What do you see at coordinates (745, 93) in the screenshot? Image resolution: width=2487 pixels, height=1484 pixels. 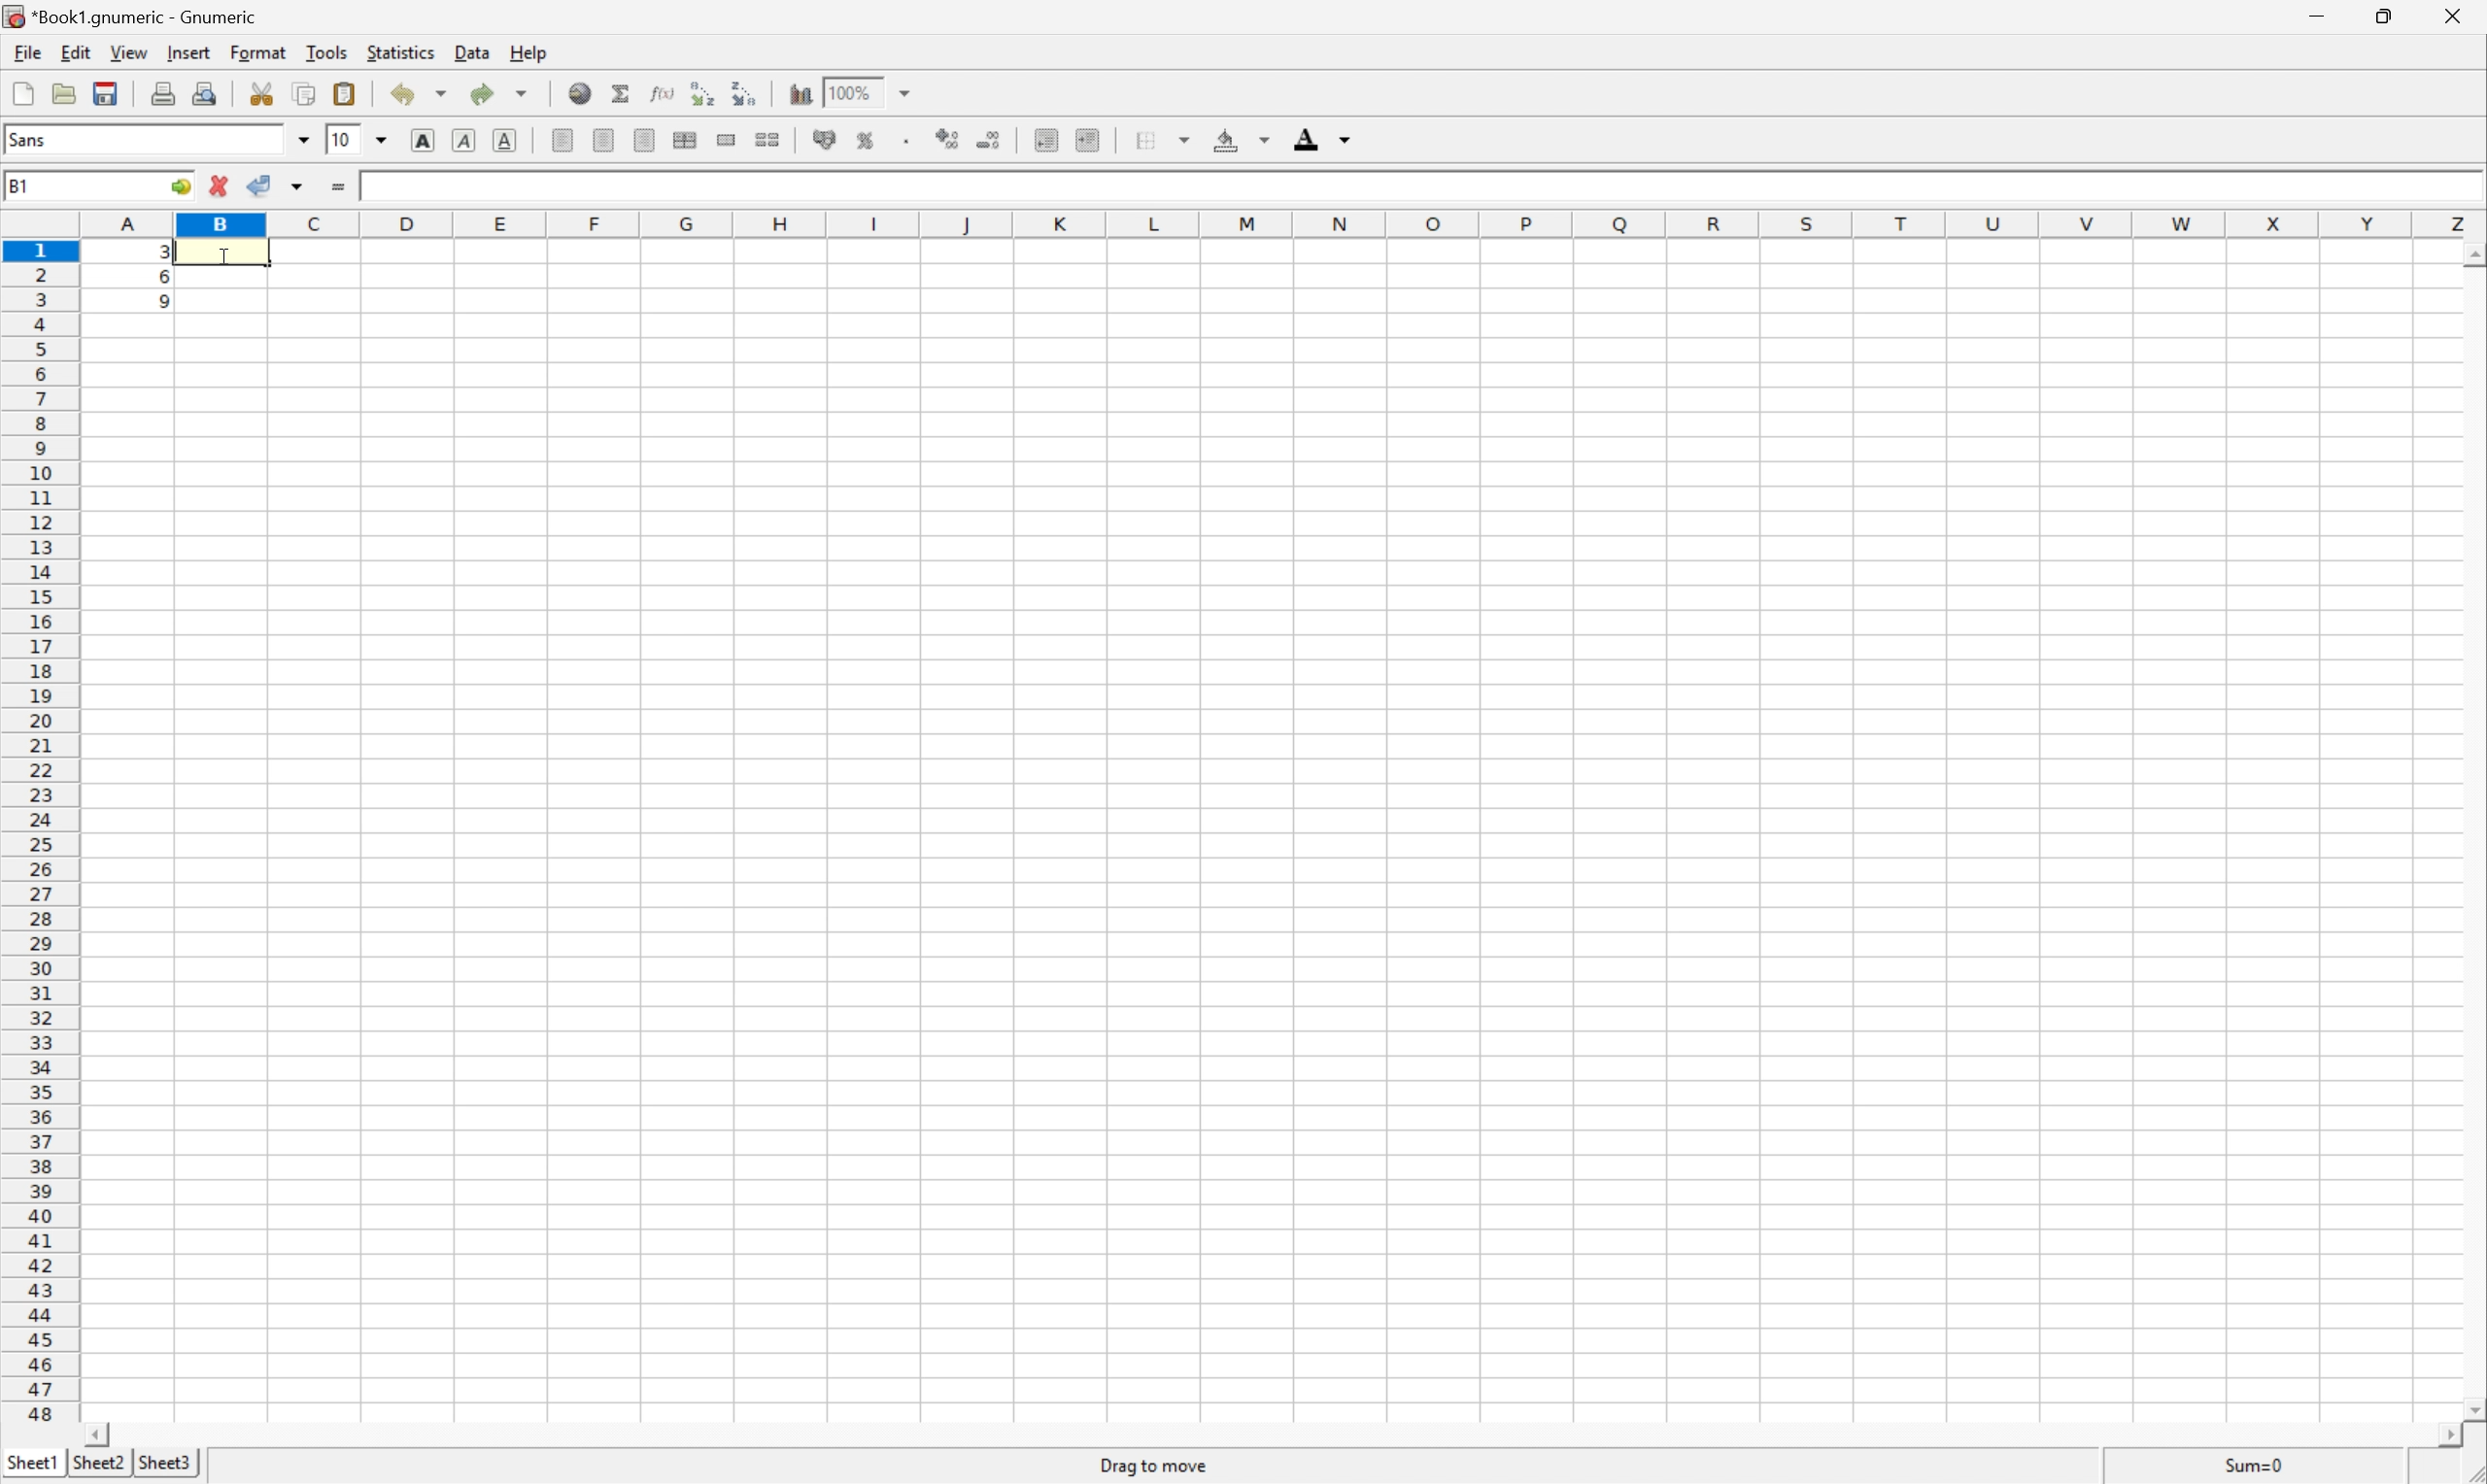 I see `Sort the selected region in descending order based on the first column selected` at bounding box center [745, 93].